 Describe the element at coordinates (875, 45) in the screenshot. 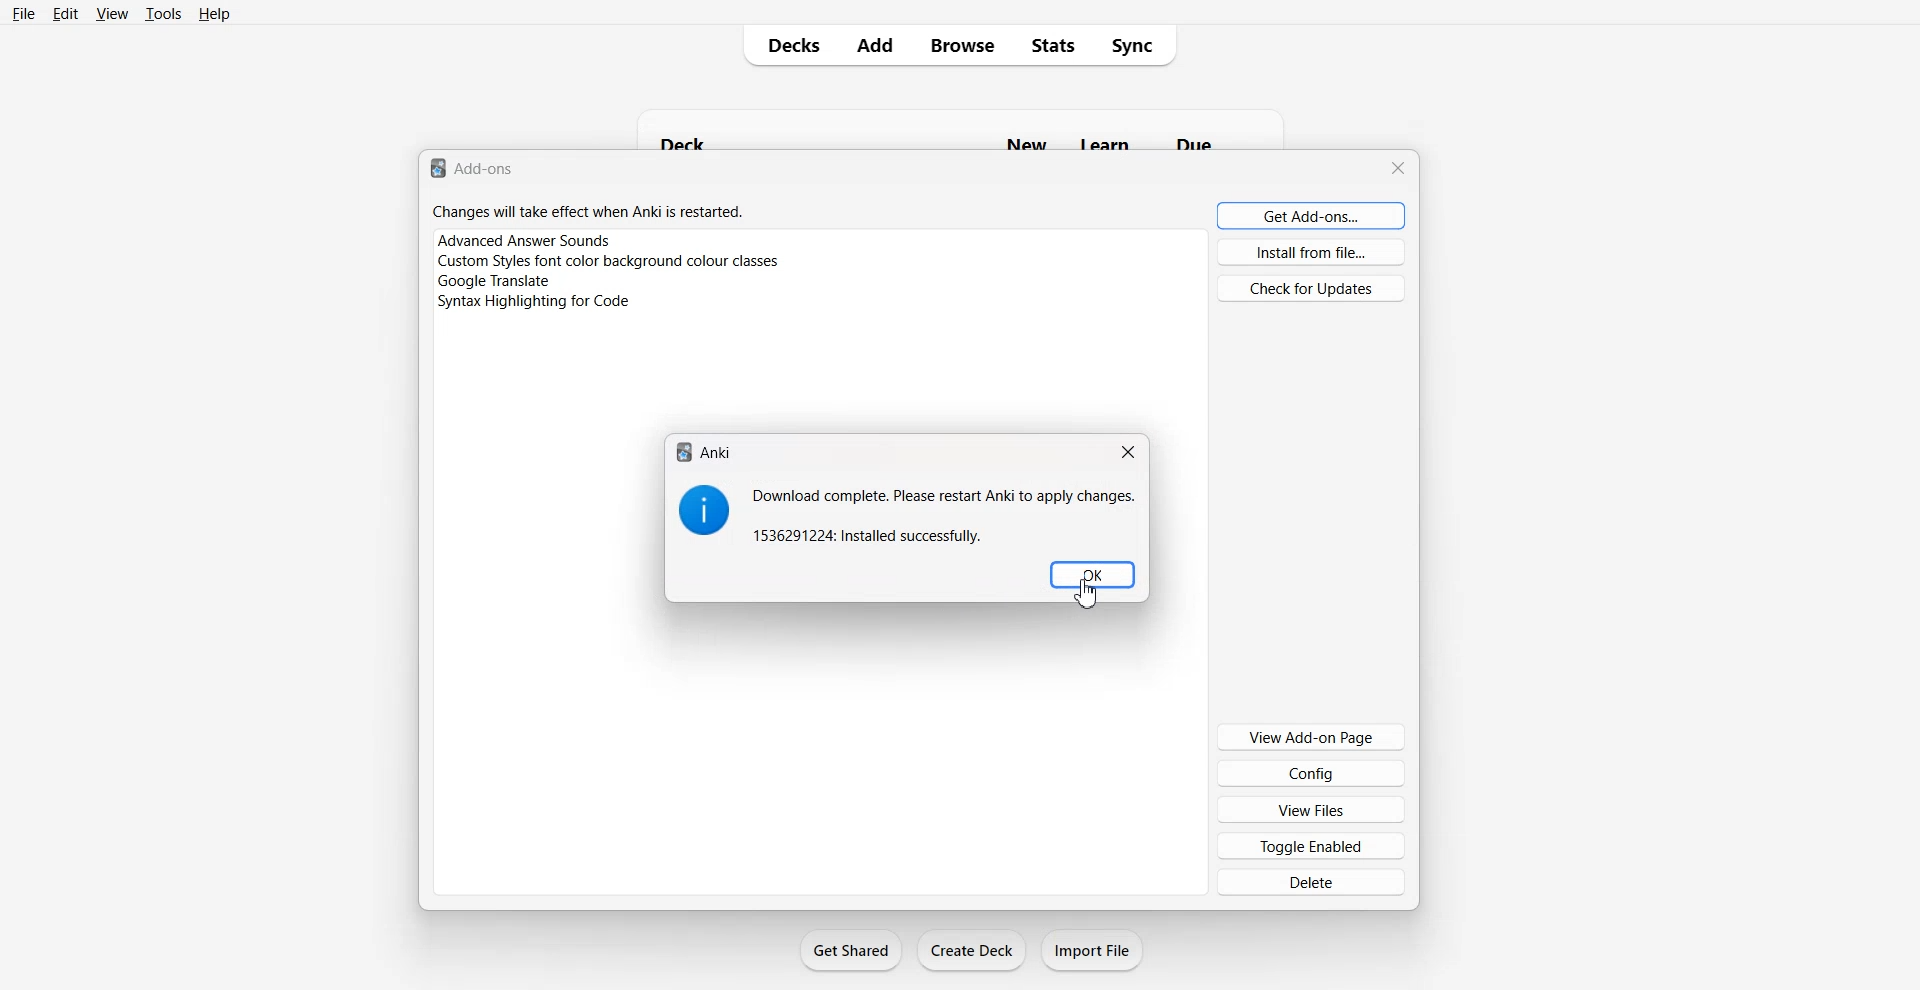

I see `Add` at that location.